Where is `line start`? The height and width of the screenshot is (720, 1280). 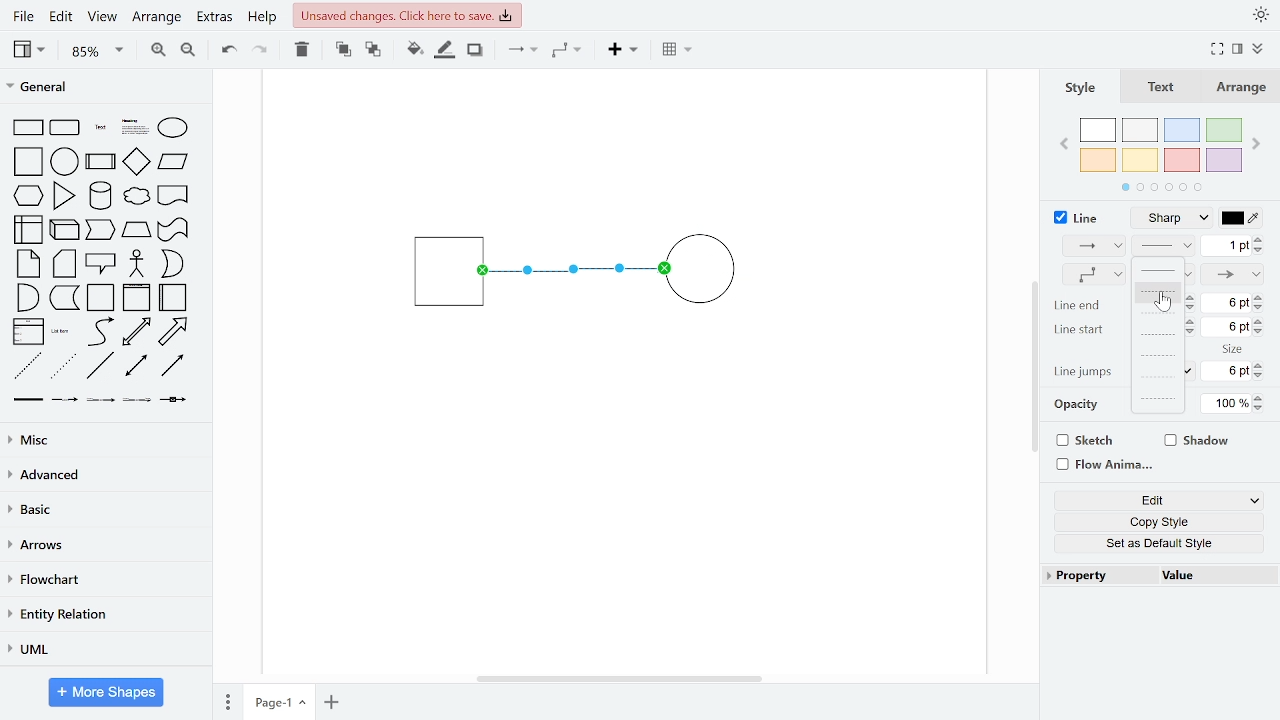 line start is located at coordinates (1081, 331).